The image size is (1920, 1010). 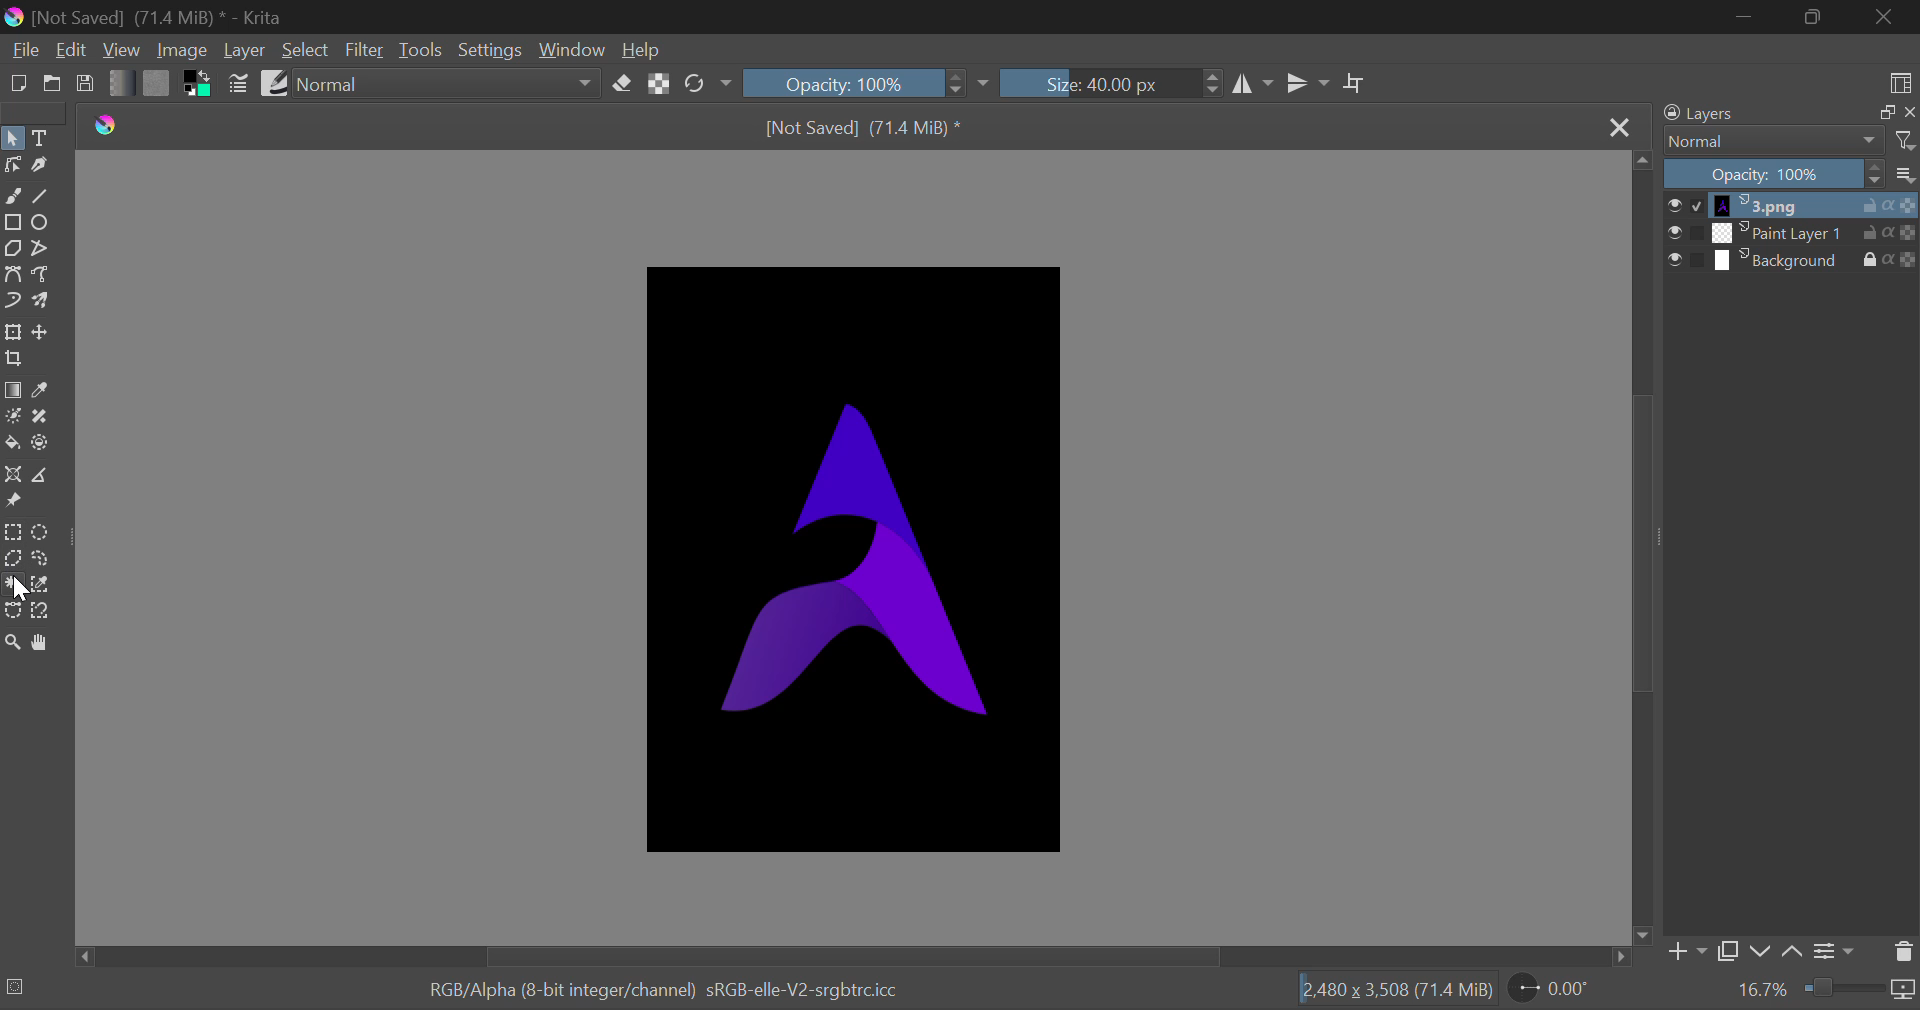 I want to click on Similar Color Selection, so click(x=41, y=584).